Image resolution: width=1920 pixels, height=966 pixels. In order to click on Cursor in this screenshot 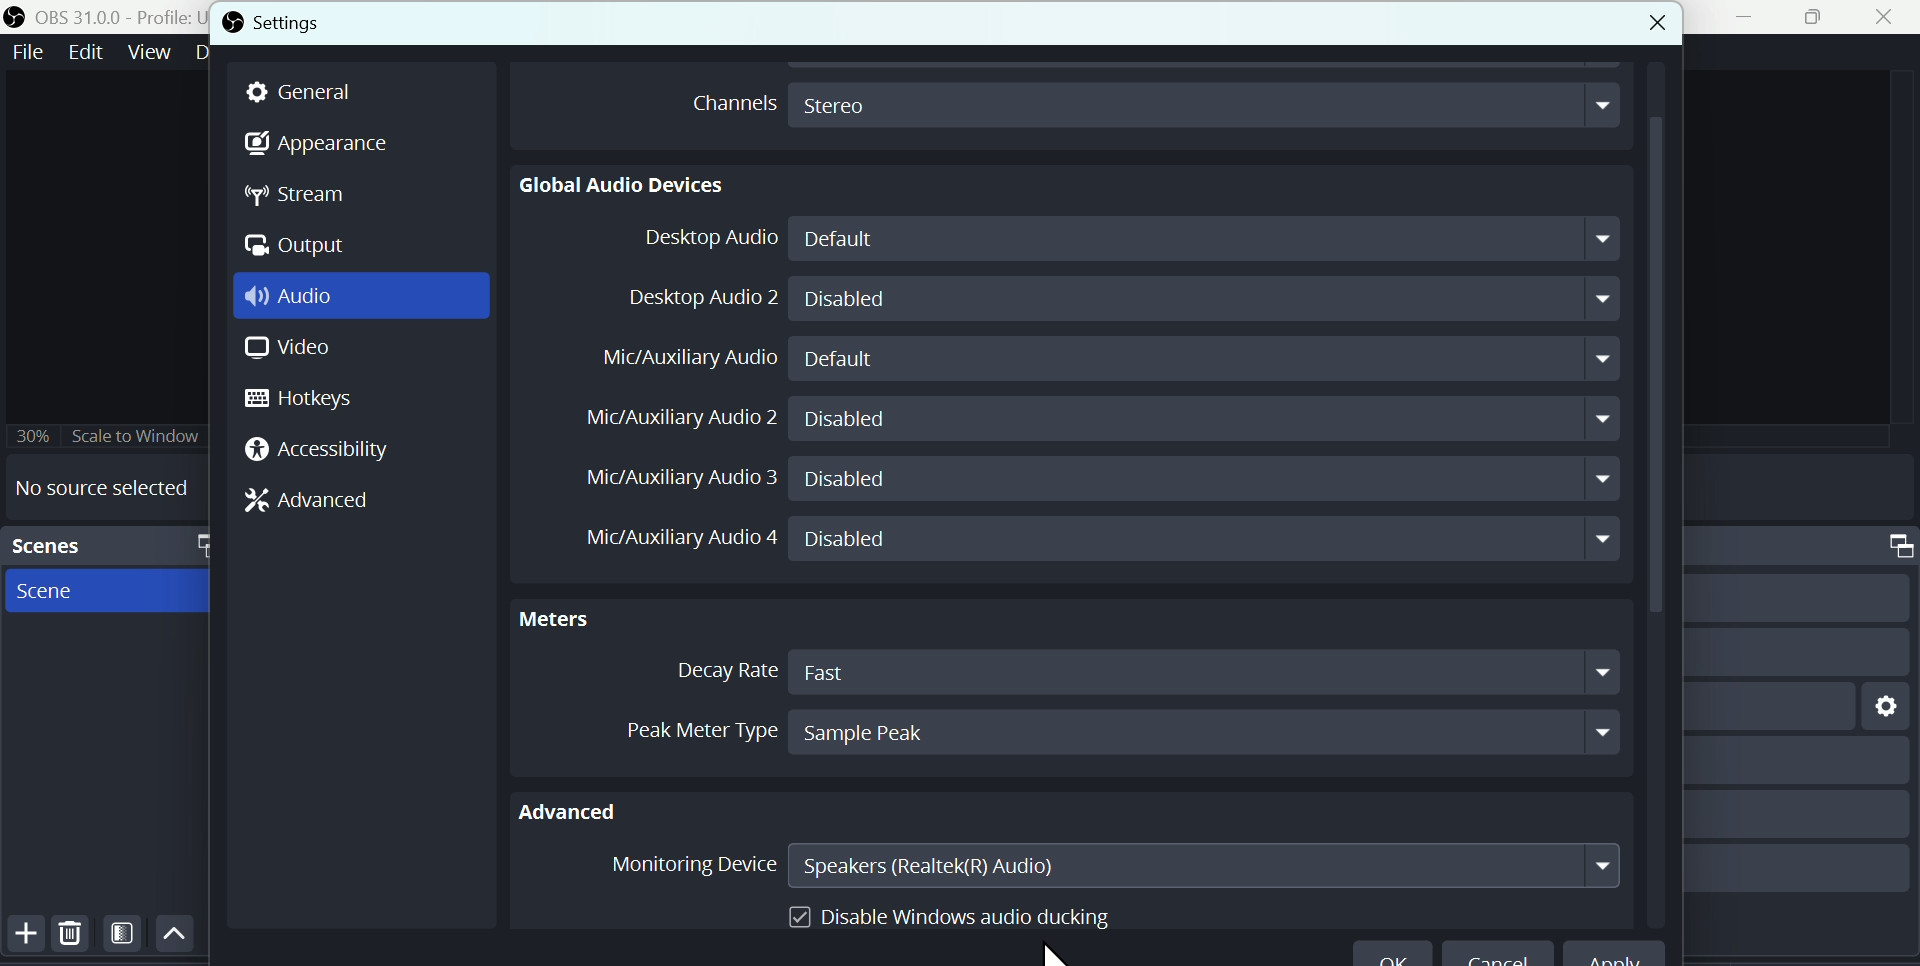, I will do `click(1048, 951)`.